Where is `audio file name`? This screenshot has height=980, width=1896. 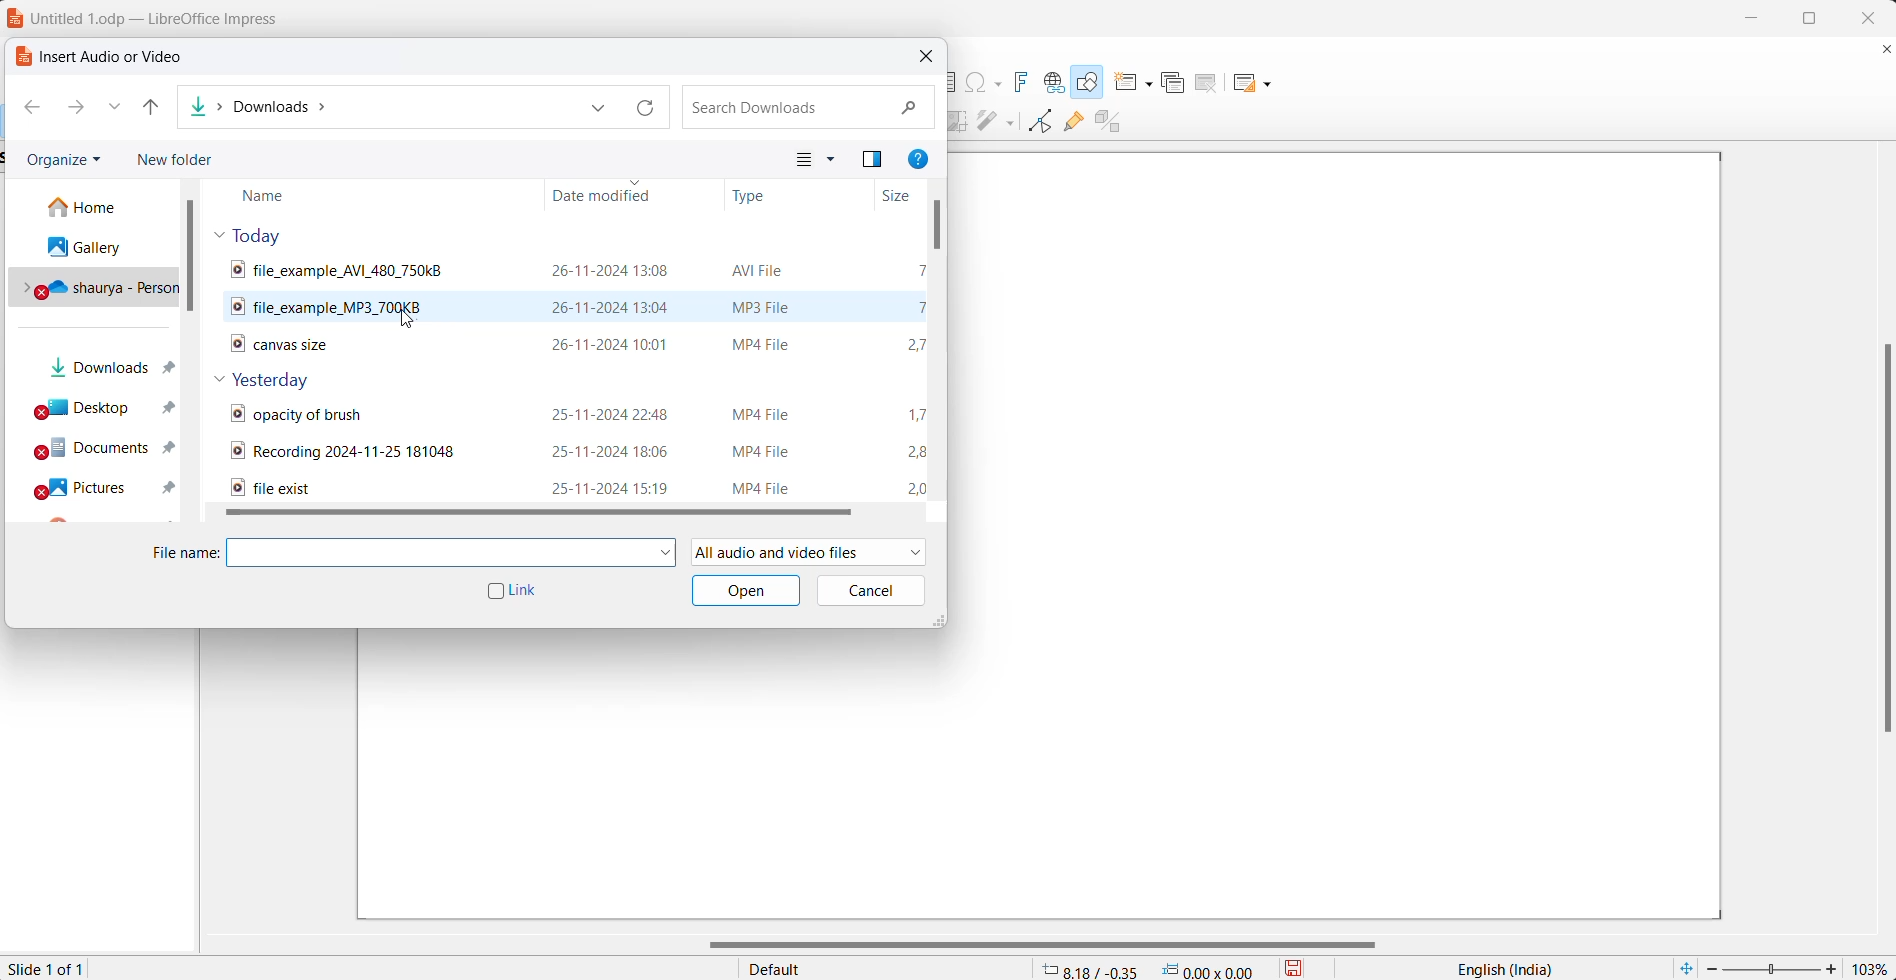 audio file name is located at coordinates (304, 307).